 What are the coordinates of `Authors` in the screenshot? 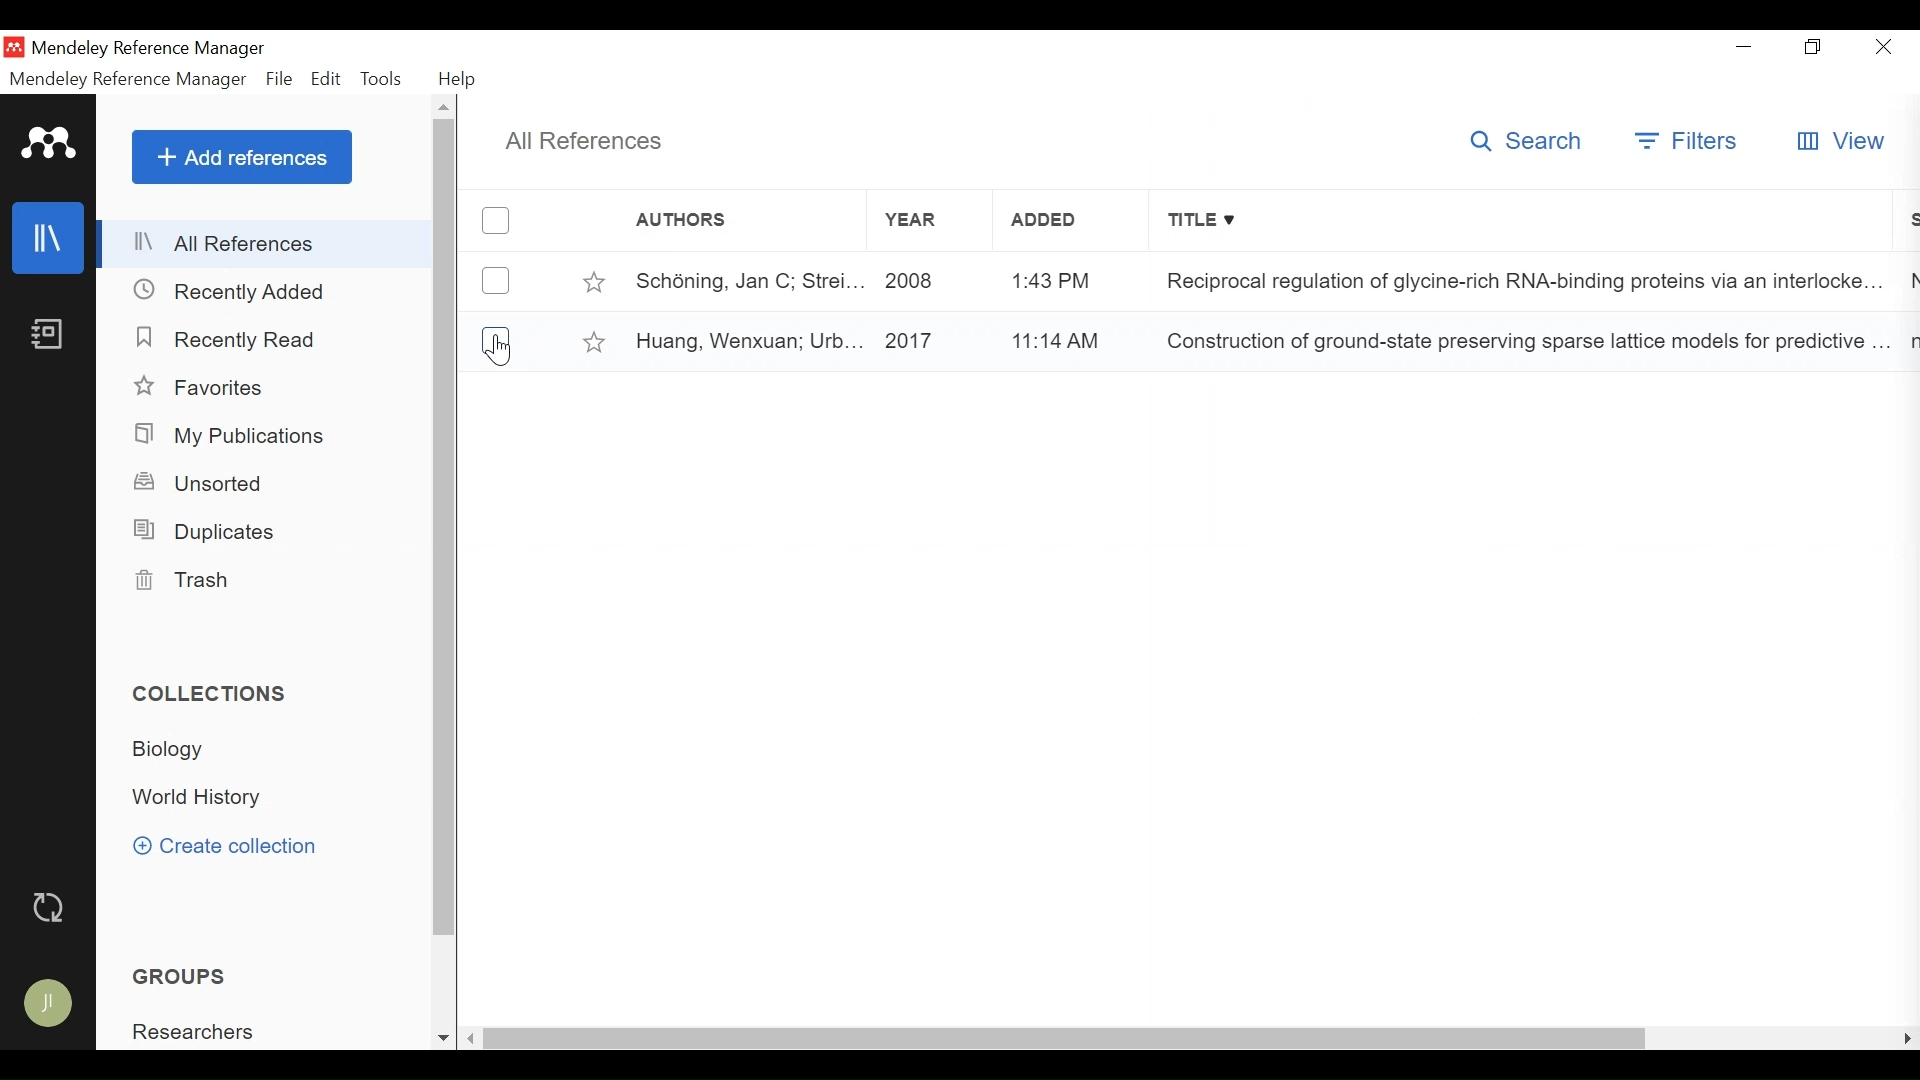 It's located at (724, 222).